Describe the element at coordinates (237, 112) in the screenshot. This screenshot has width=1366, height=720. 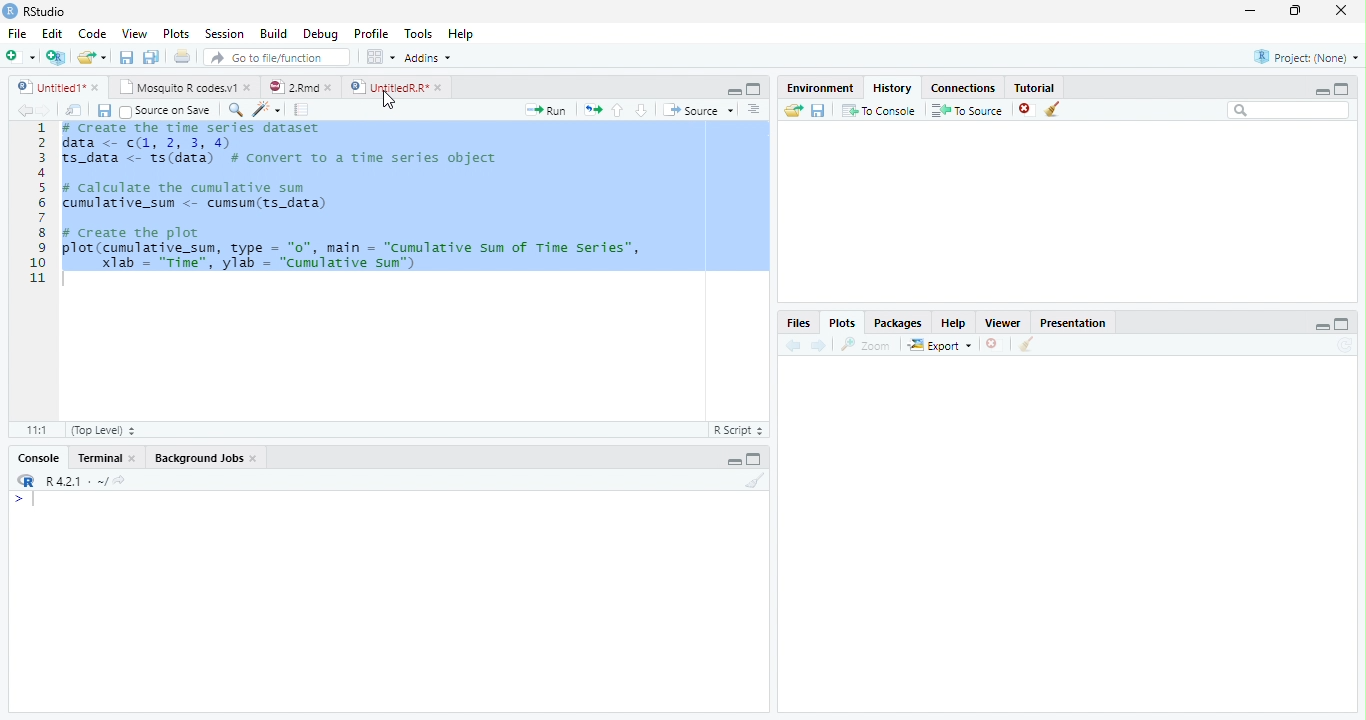
I see `Zoom` at that location.